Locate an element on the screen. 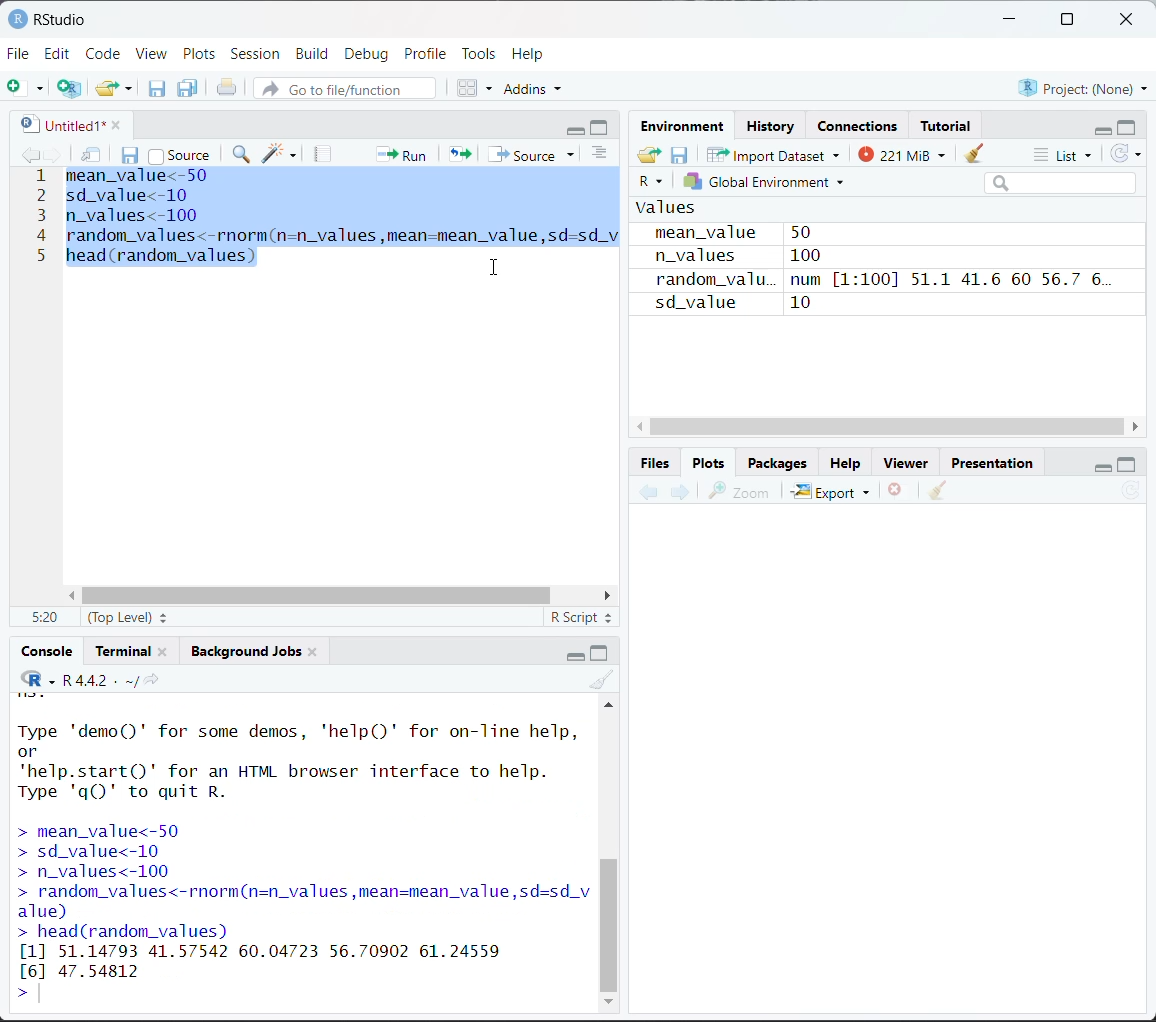  Plots is located at coordinates (709, 461).